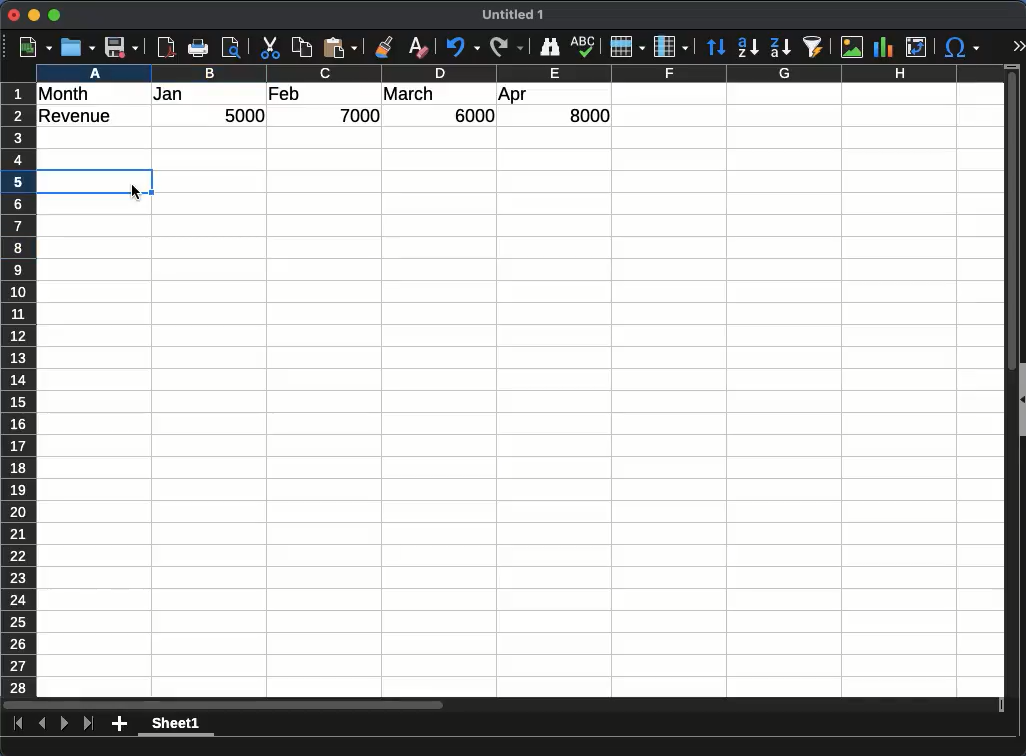  What do you see at coordinates (36, 47) in the screenshot?
I see `new` at bounding box center [36, 47].